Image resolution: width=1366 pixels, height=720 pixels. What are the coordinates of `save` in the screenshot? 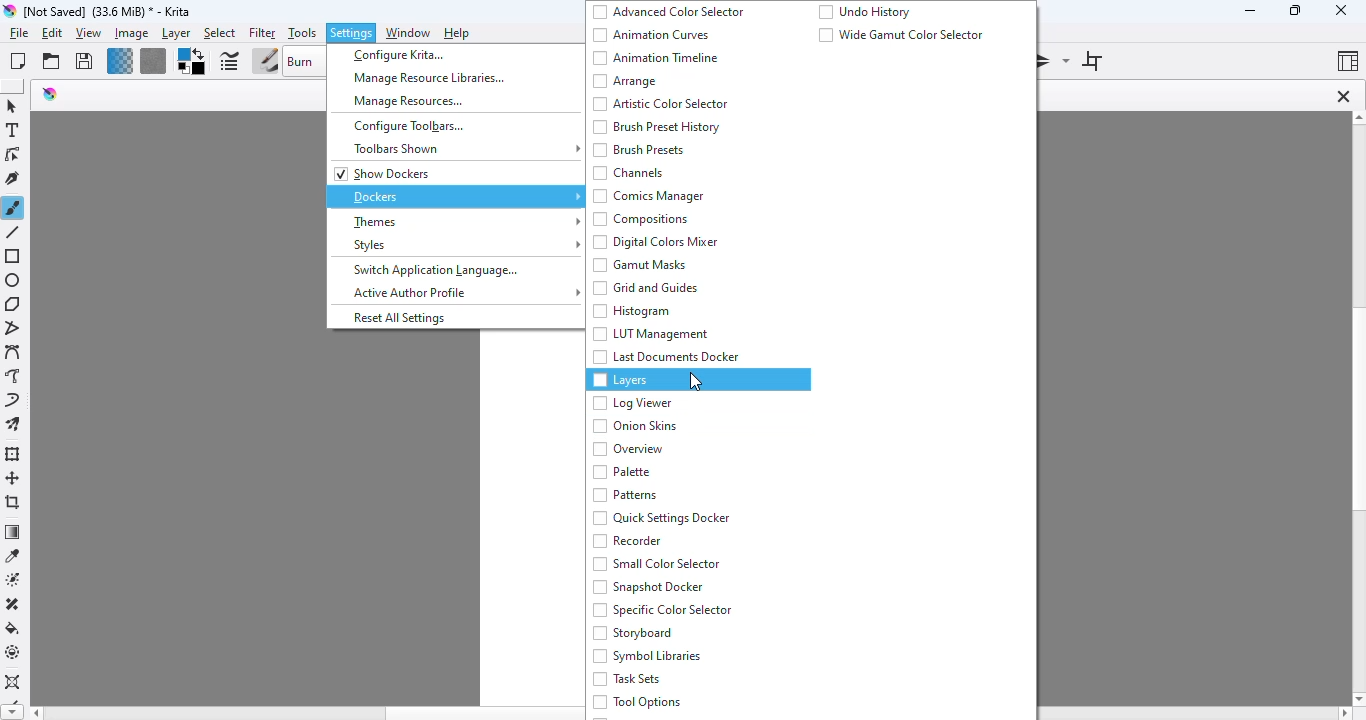 It's located at (84, 61).